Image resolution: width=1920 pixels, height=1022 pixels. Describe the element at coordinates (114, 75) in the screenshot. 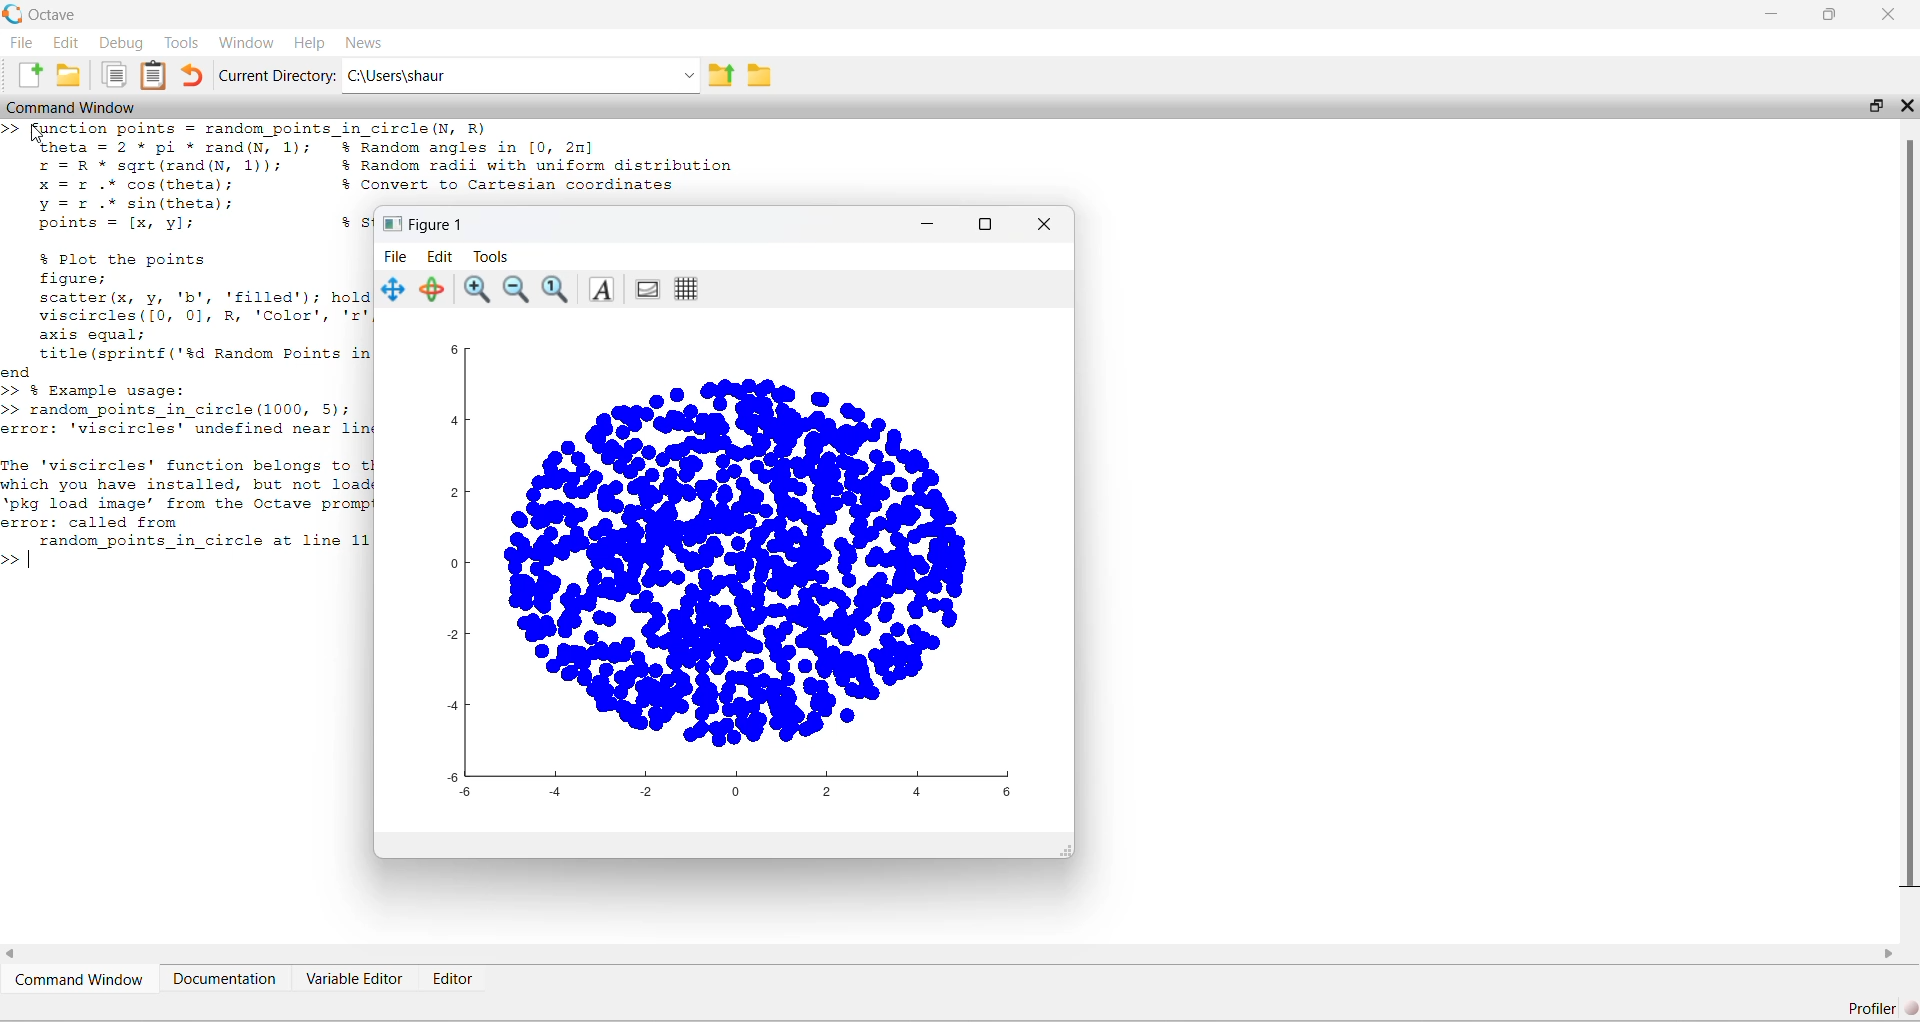

I see `Copy` at that location.